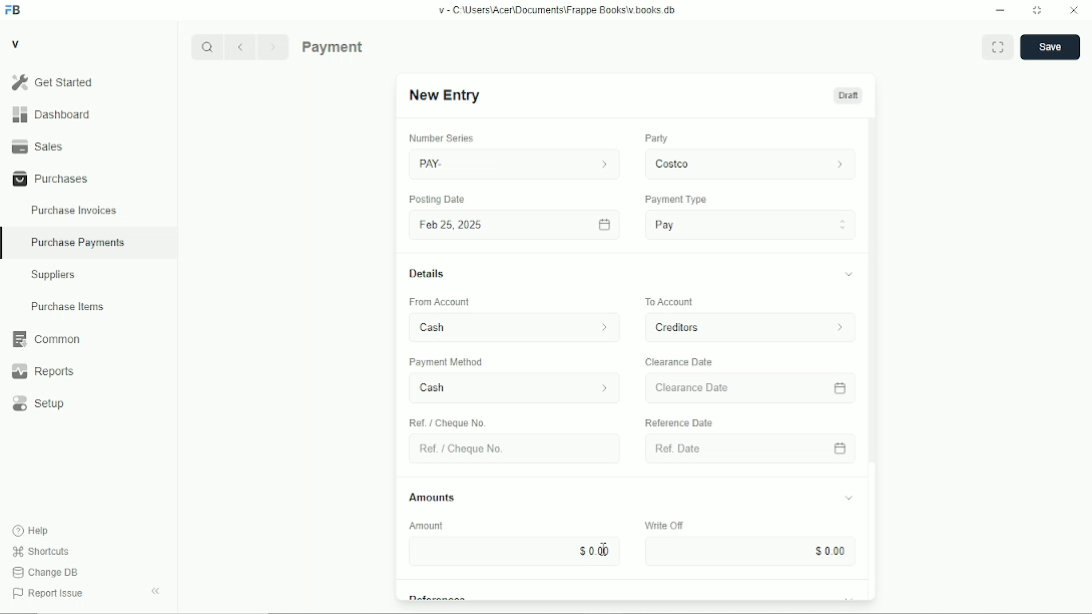 The height and width of the screenshot is (614, 1092). I want to click on Ref / Cheque No., so click(450, 422).